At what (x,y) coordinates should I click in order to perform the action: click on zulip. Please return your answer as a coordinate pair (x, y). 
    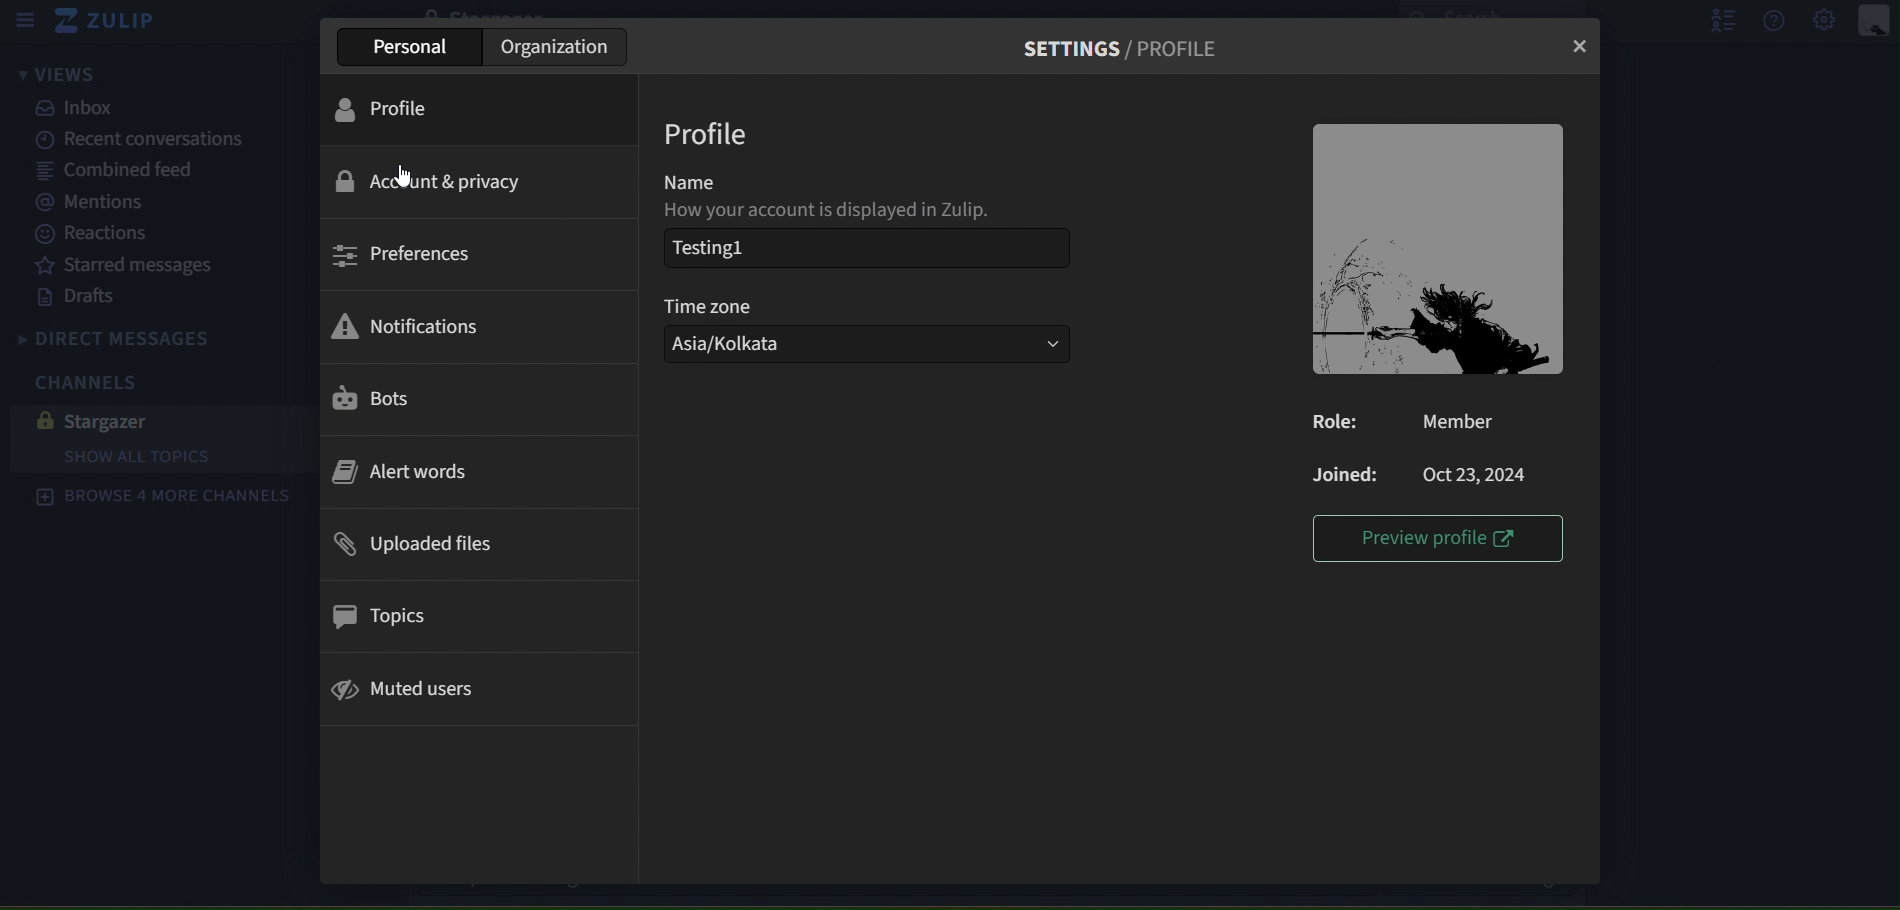
    Looking at the image, I should click on (113, 25).